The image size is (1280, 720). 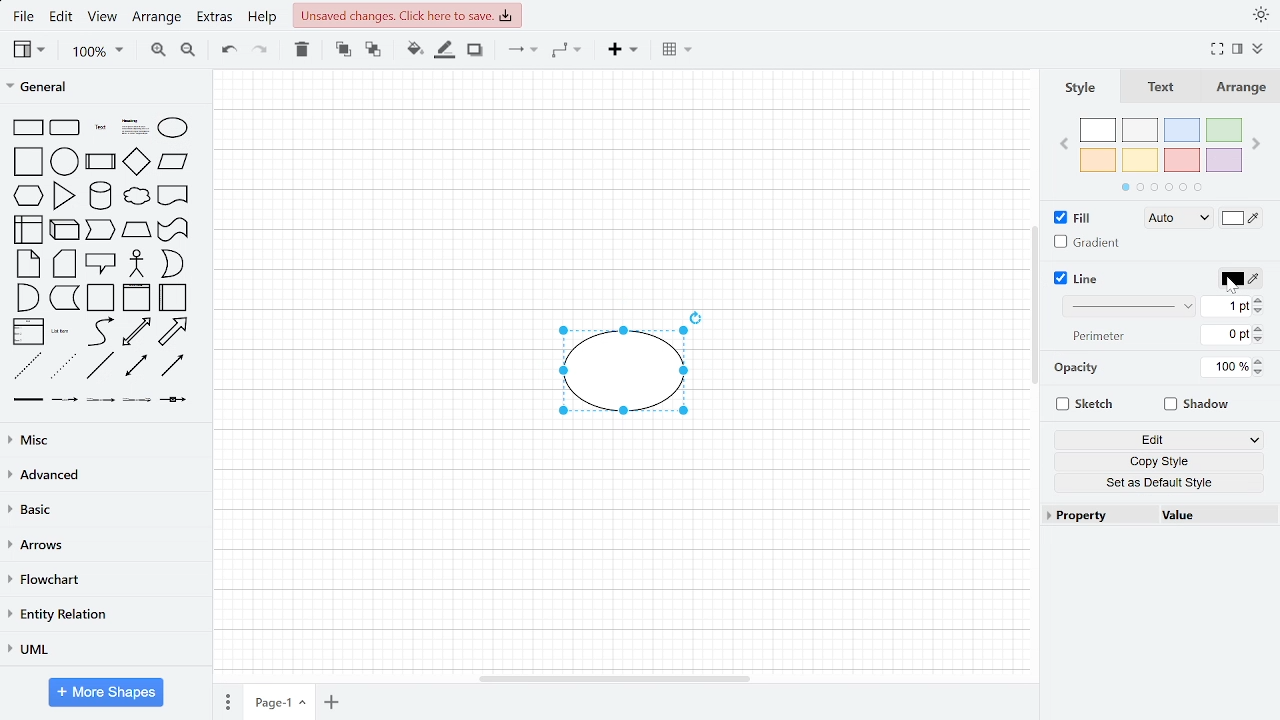 I want to click on violet, so click(x=1222, y=160).